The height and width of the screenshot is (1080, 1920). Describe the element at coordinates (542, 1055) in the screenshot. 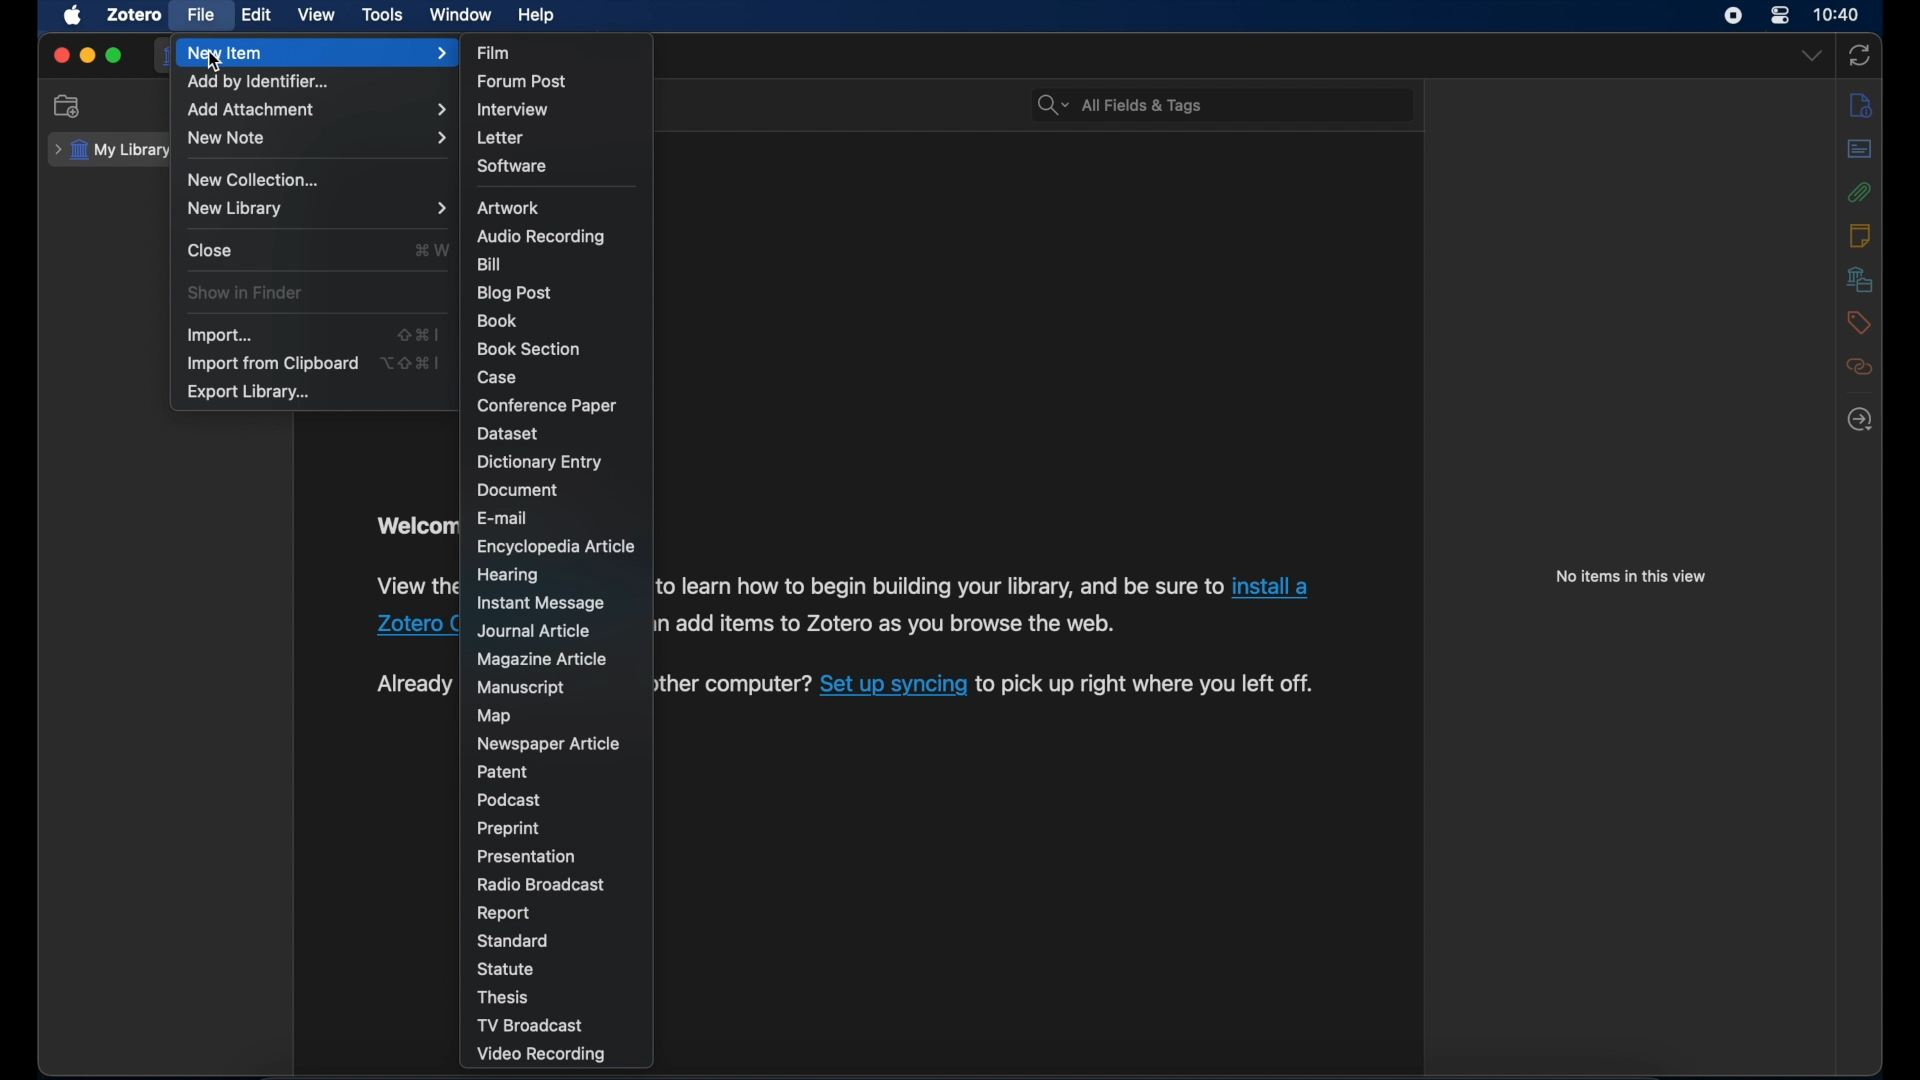

I see `video recording` at that location.